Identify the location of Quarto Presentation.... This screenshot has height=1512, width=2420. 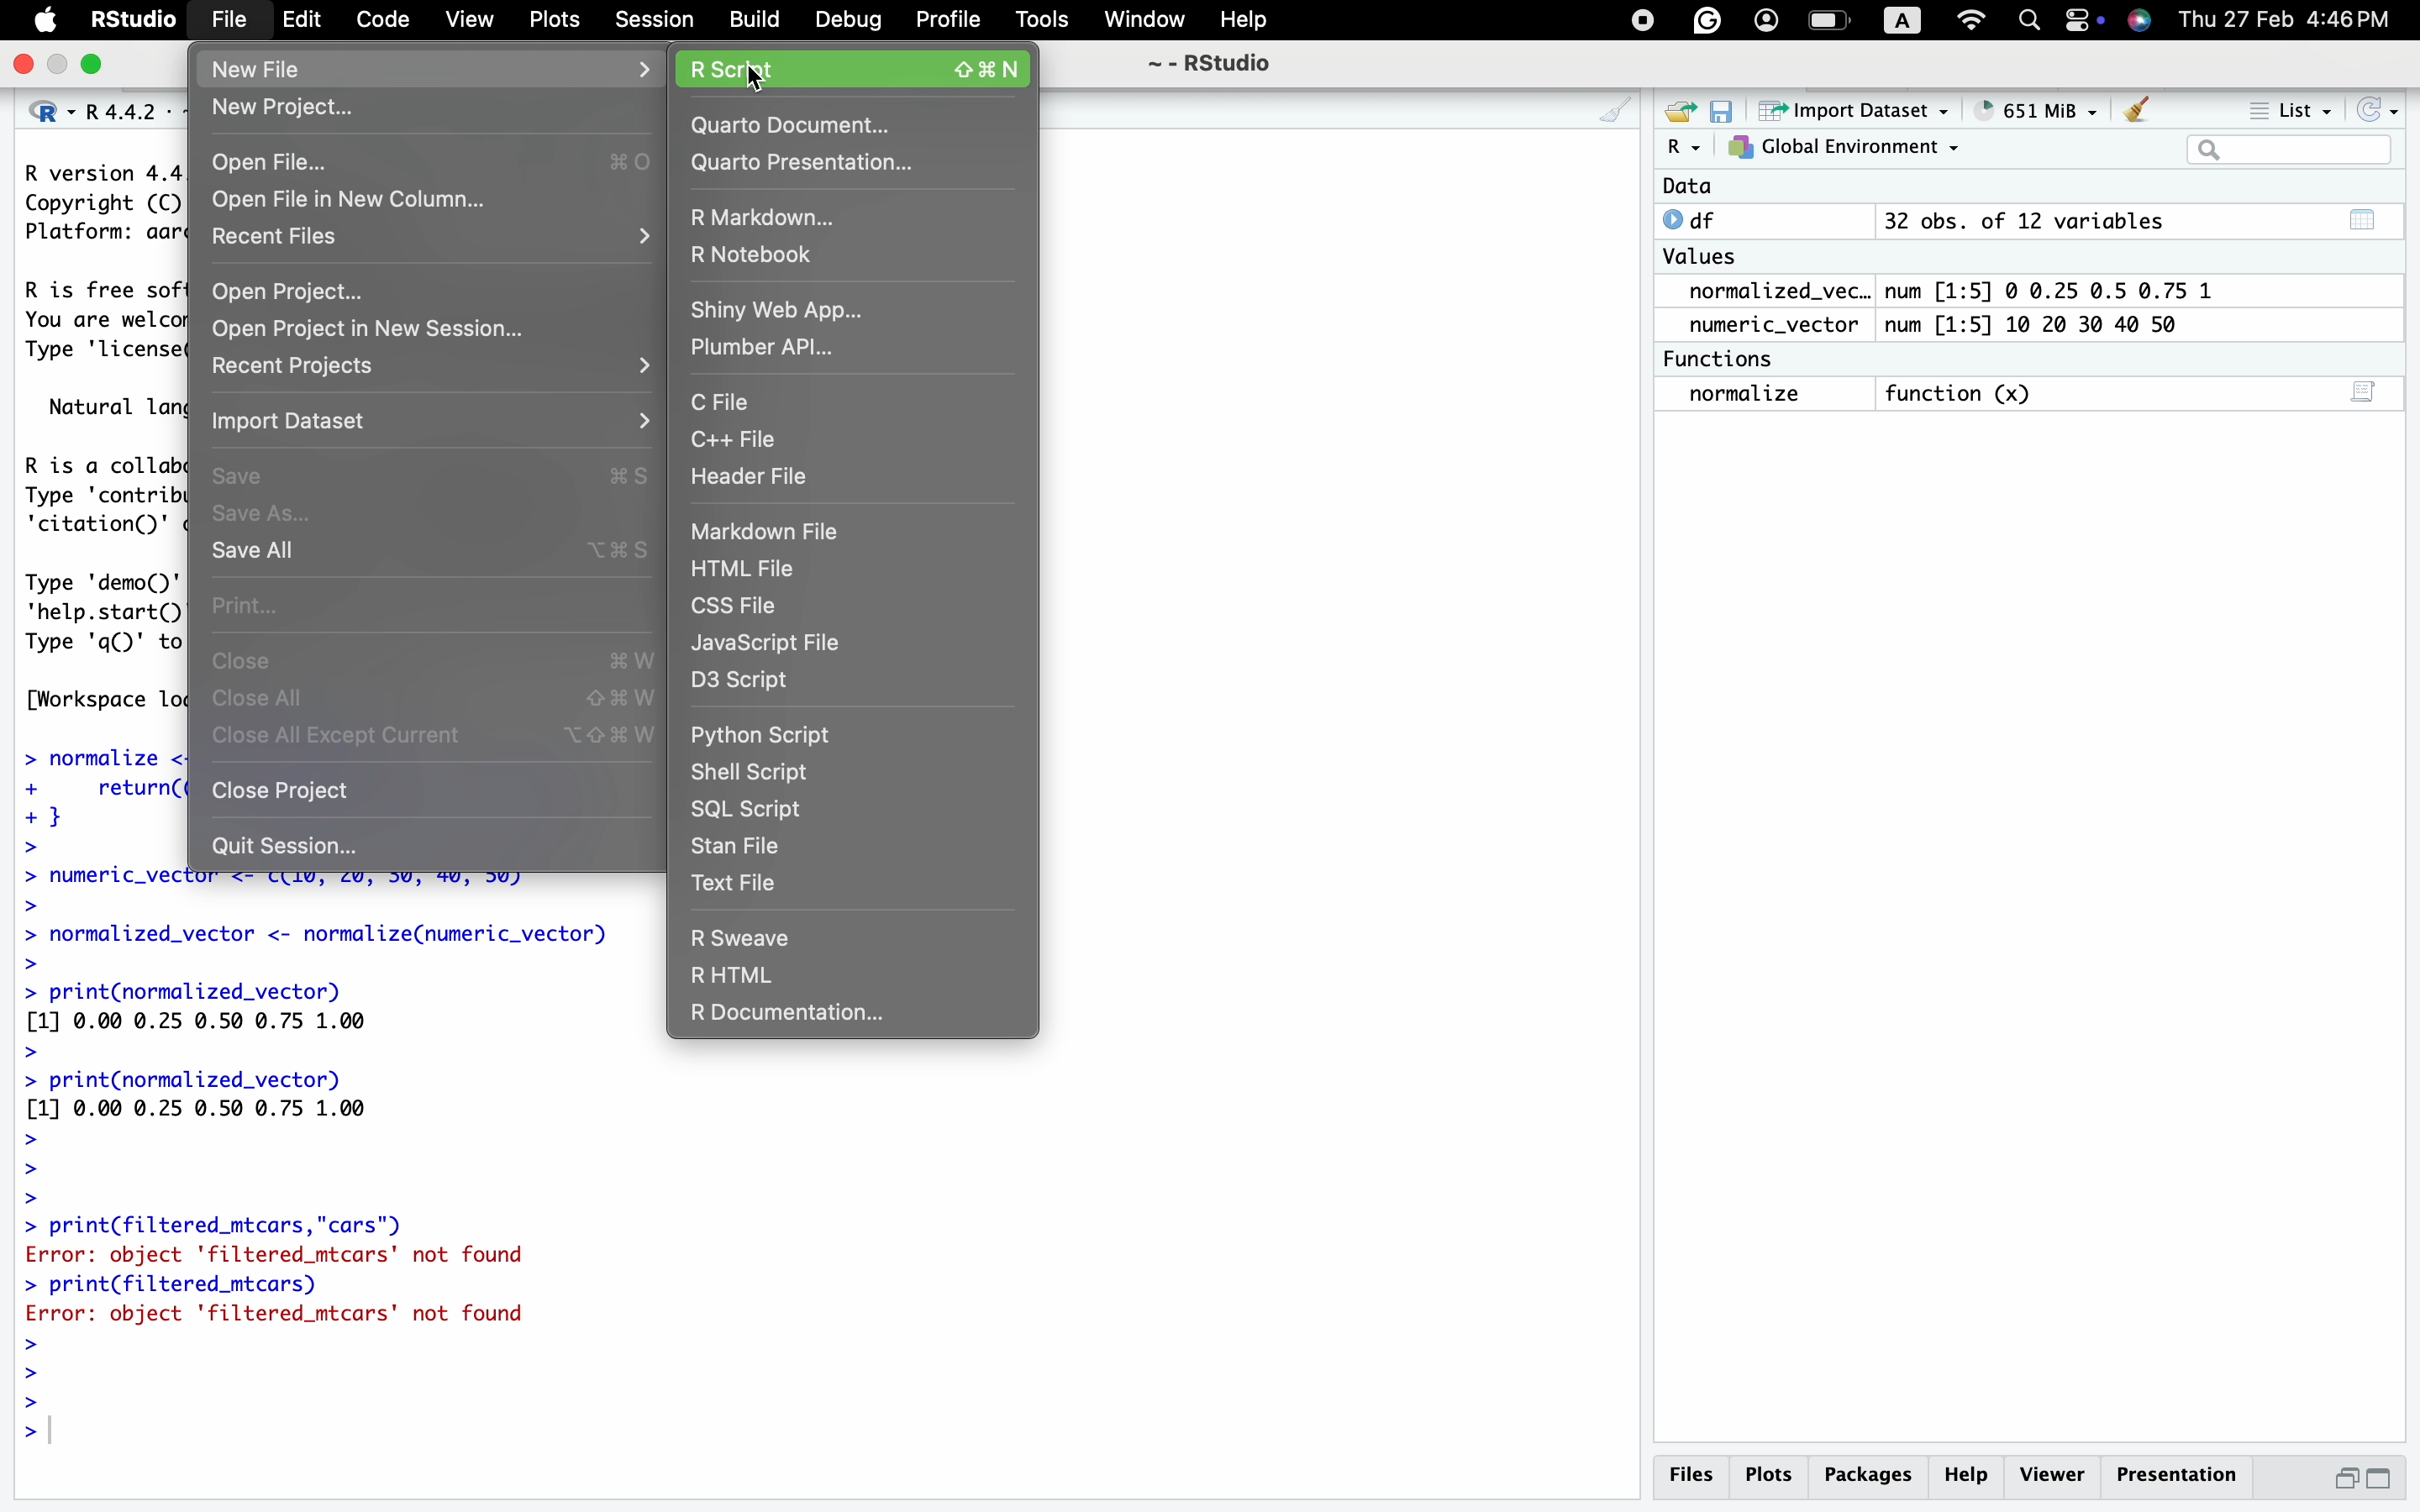
(813, 165).